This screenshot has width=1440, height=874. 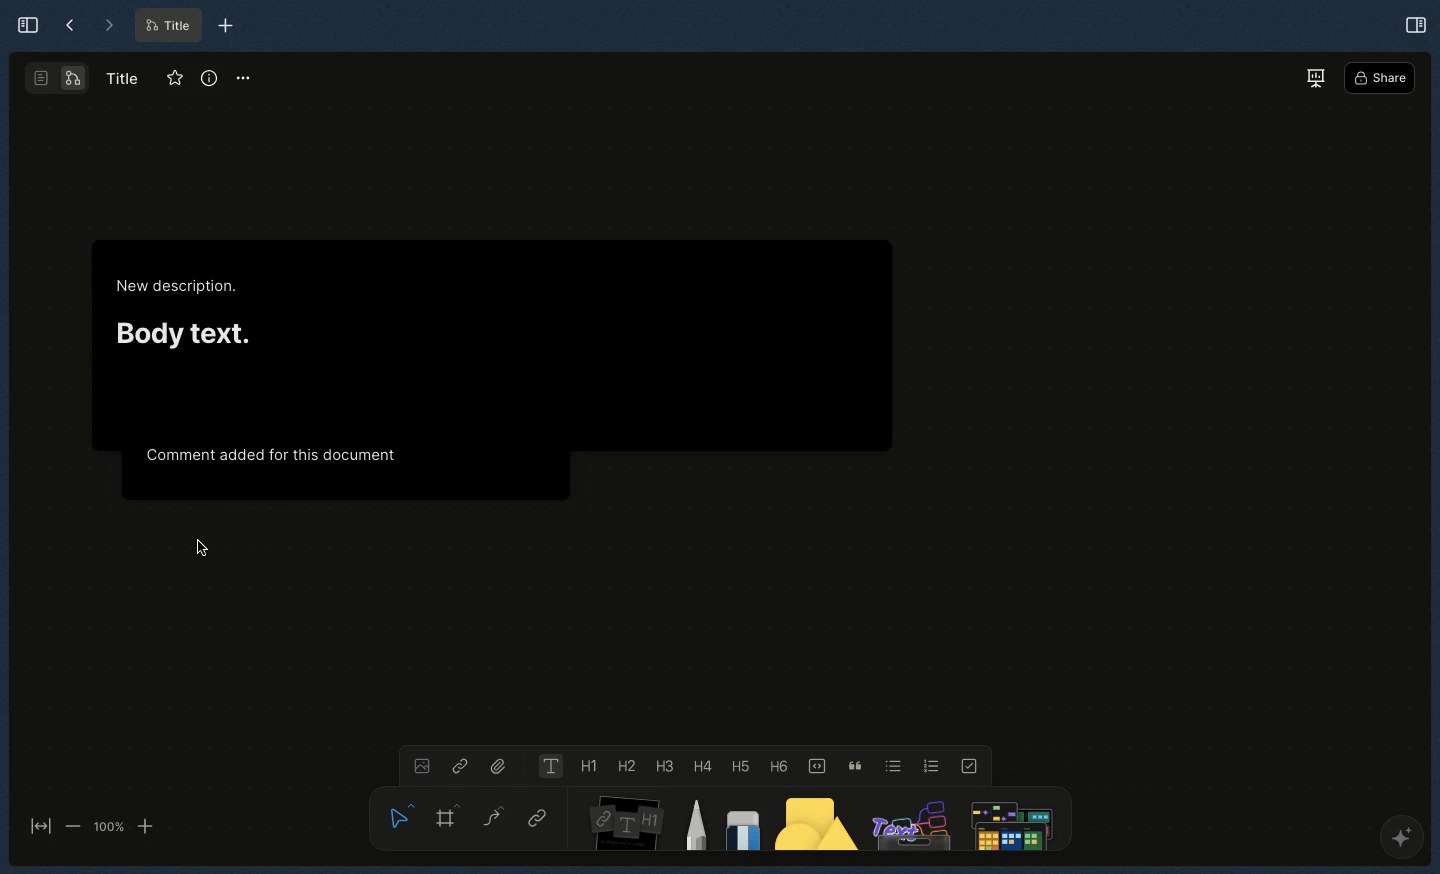 What do you see at coordinates (815, 764) in the screenshot?
I see `Code block` at bounding box center [815, 764].